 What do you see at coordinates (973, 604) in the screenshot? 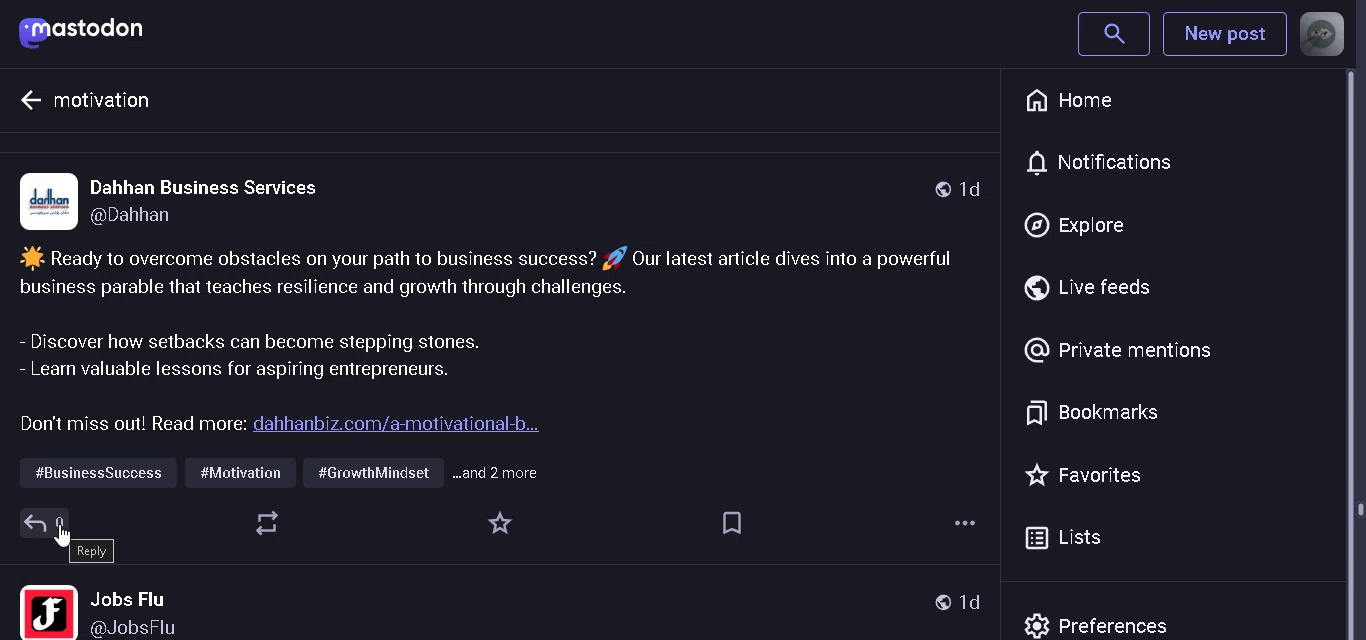
I see `time posted` at bounding box center [973, 604].